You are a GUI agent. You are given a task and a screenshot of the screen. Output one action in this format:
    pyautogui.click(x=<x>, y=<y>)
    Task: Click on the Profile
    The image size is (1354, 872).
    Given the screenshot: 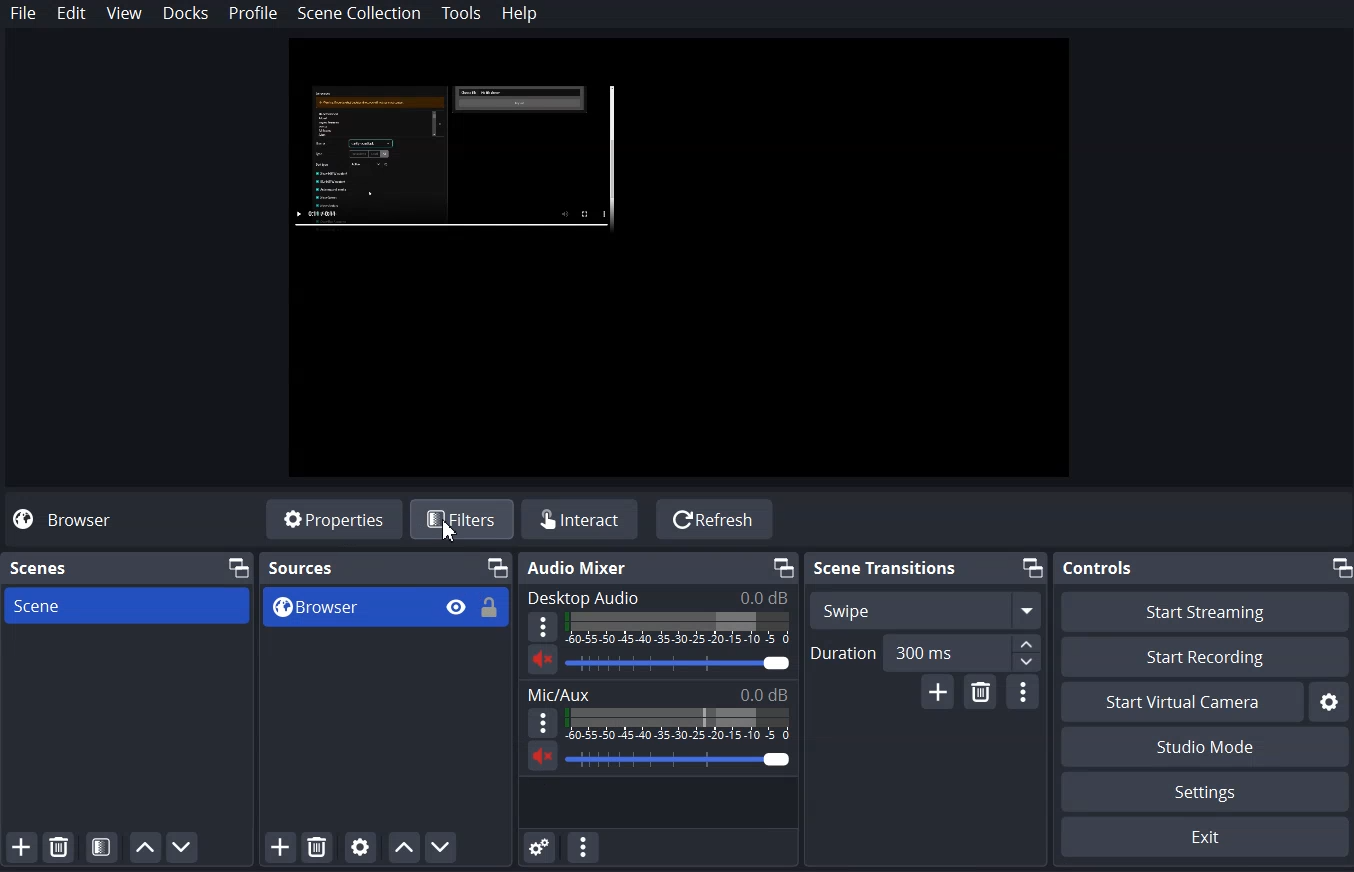 What is the action you would take?
    pyautogui.click(x=253, y=14)
    